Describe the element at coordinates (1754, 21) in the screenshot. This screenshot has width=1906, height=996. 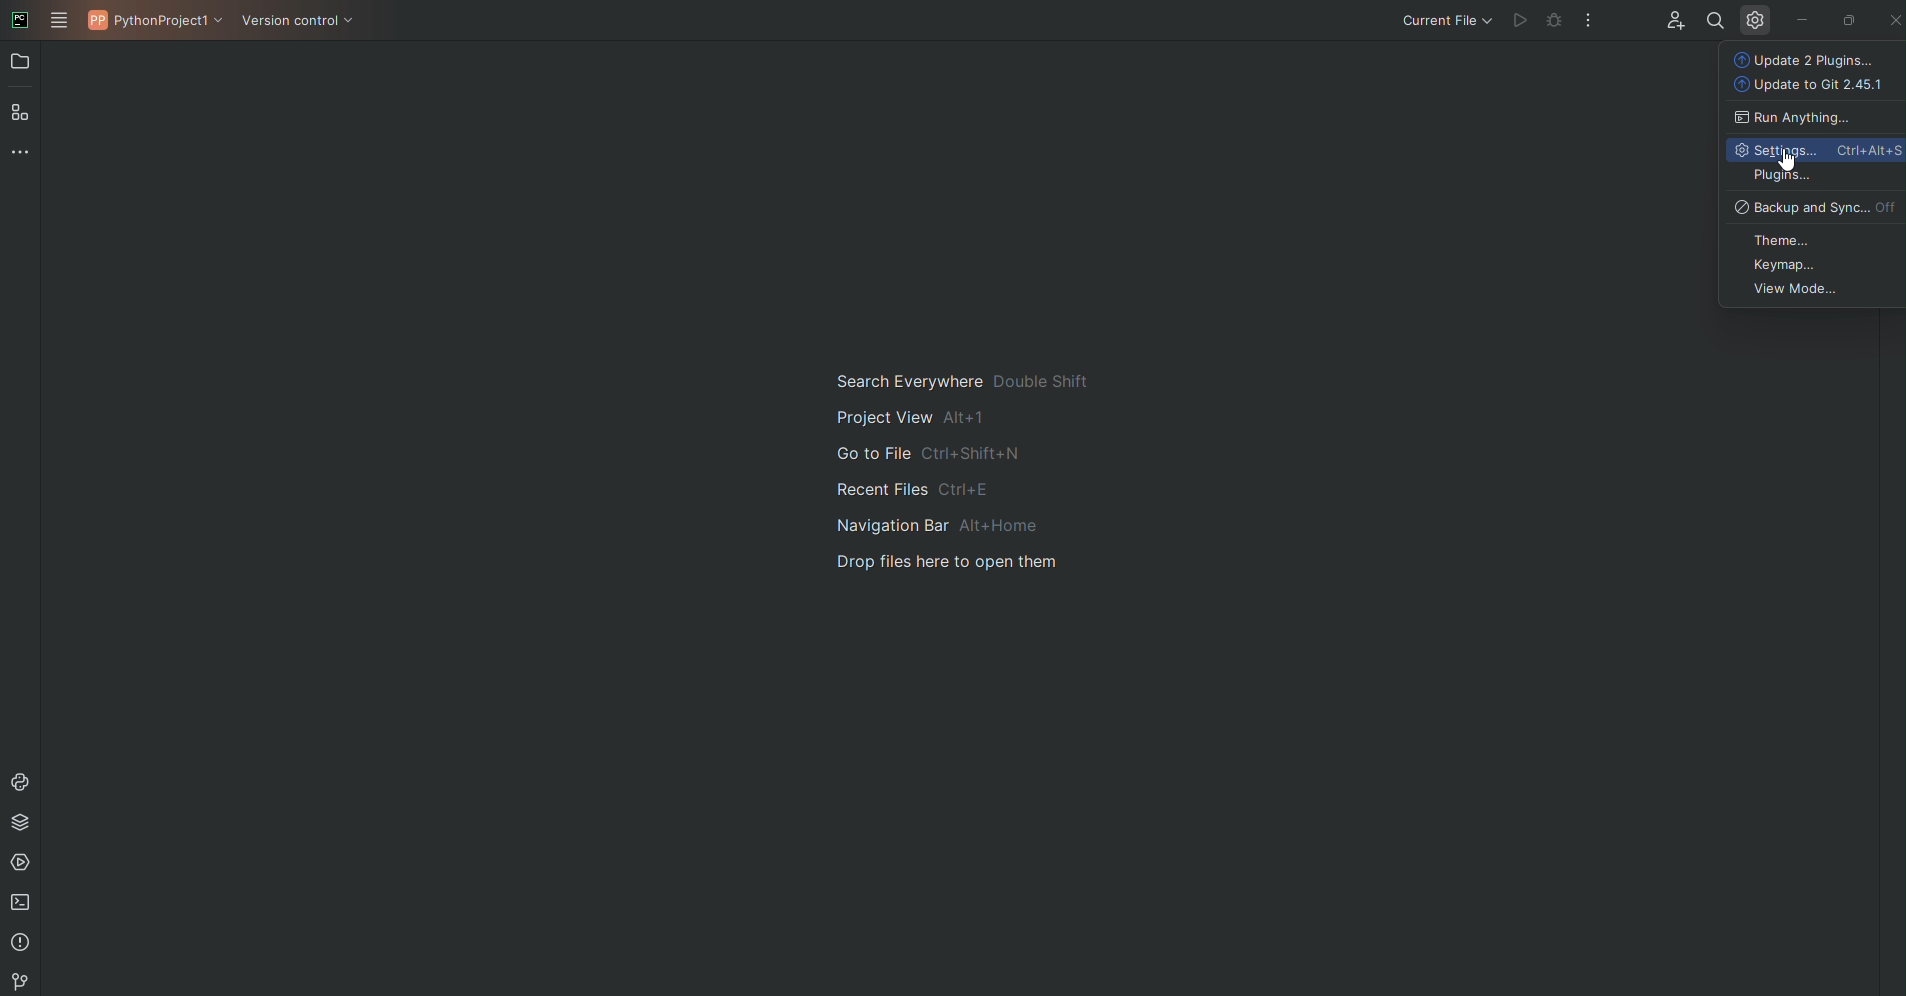
I see `Settings` at that location.